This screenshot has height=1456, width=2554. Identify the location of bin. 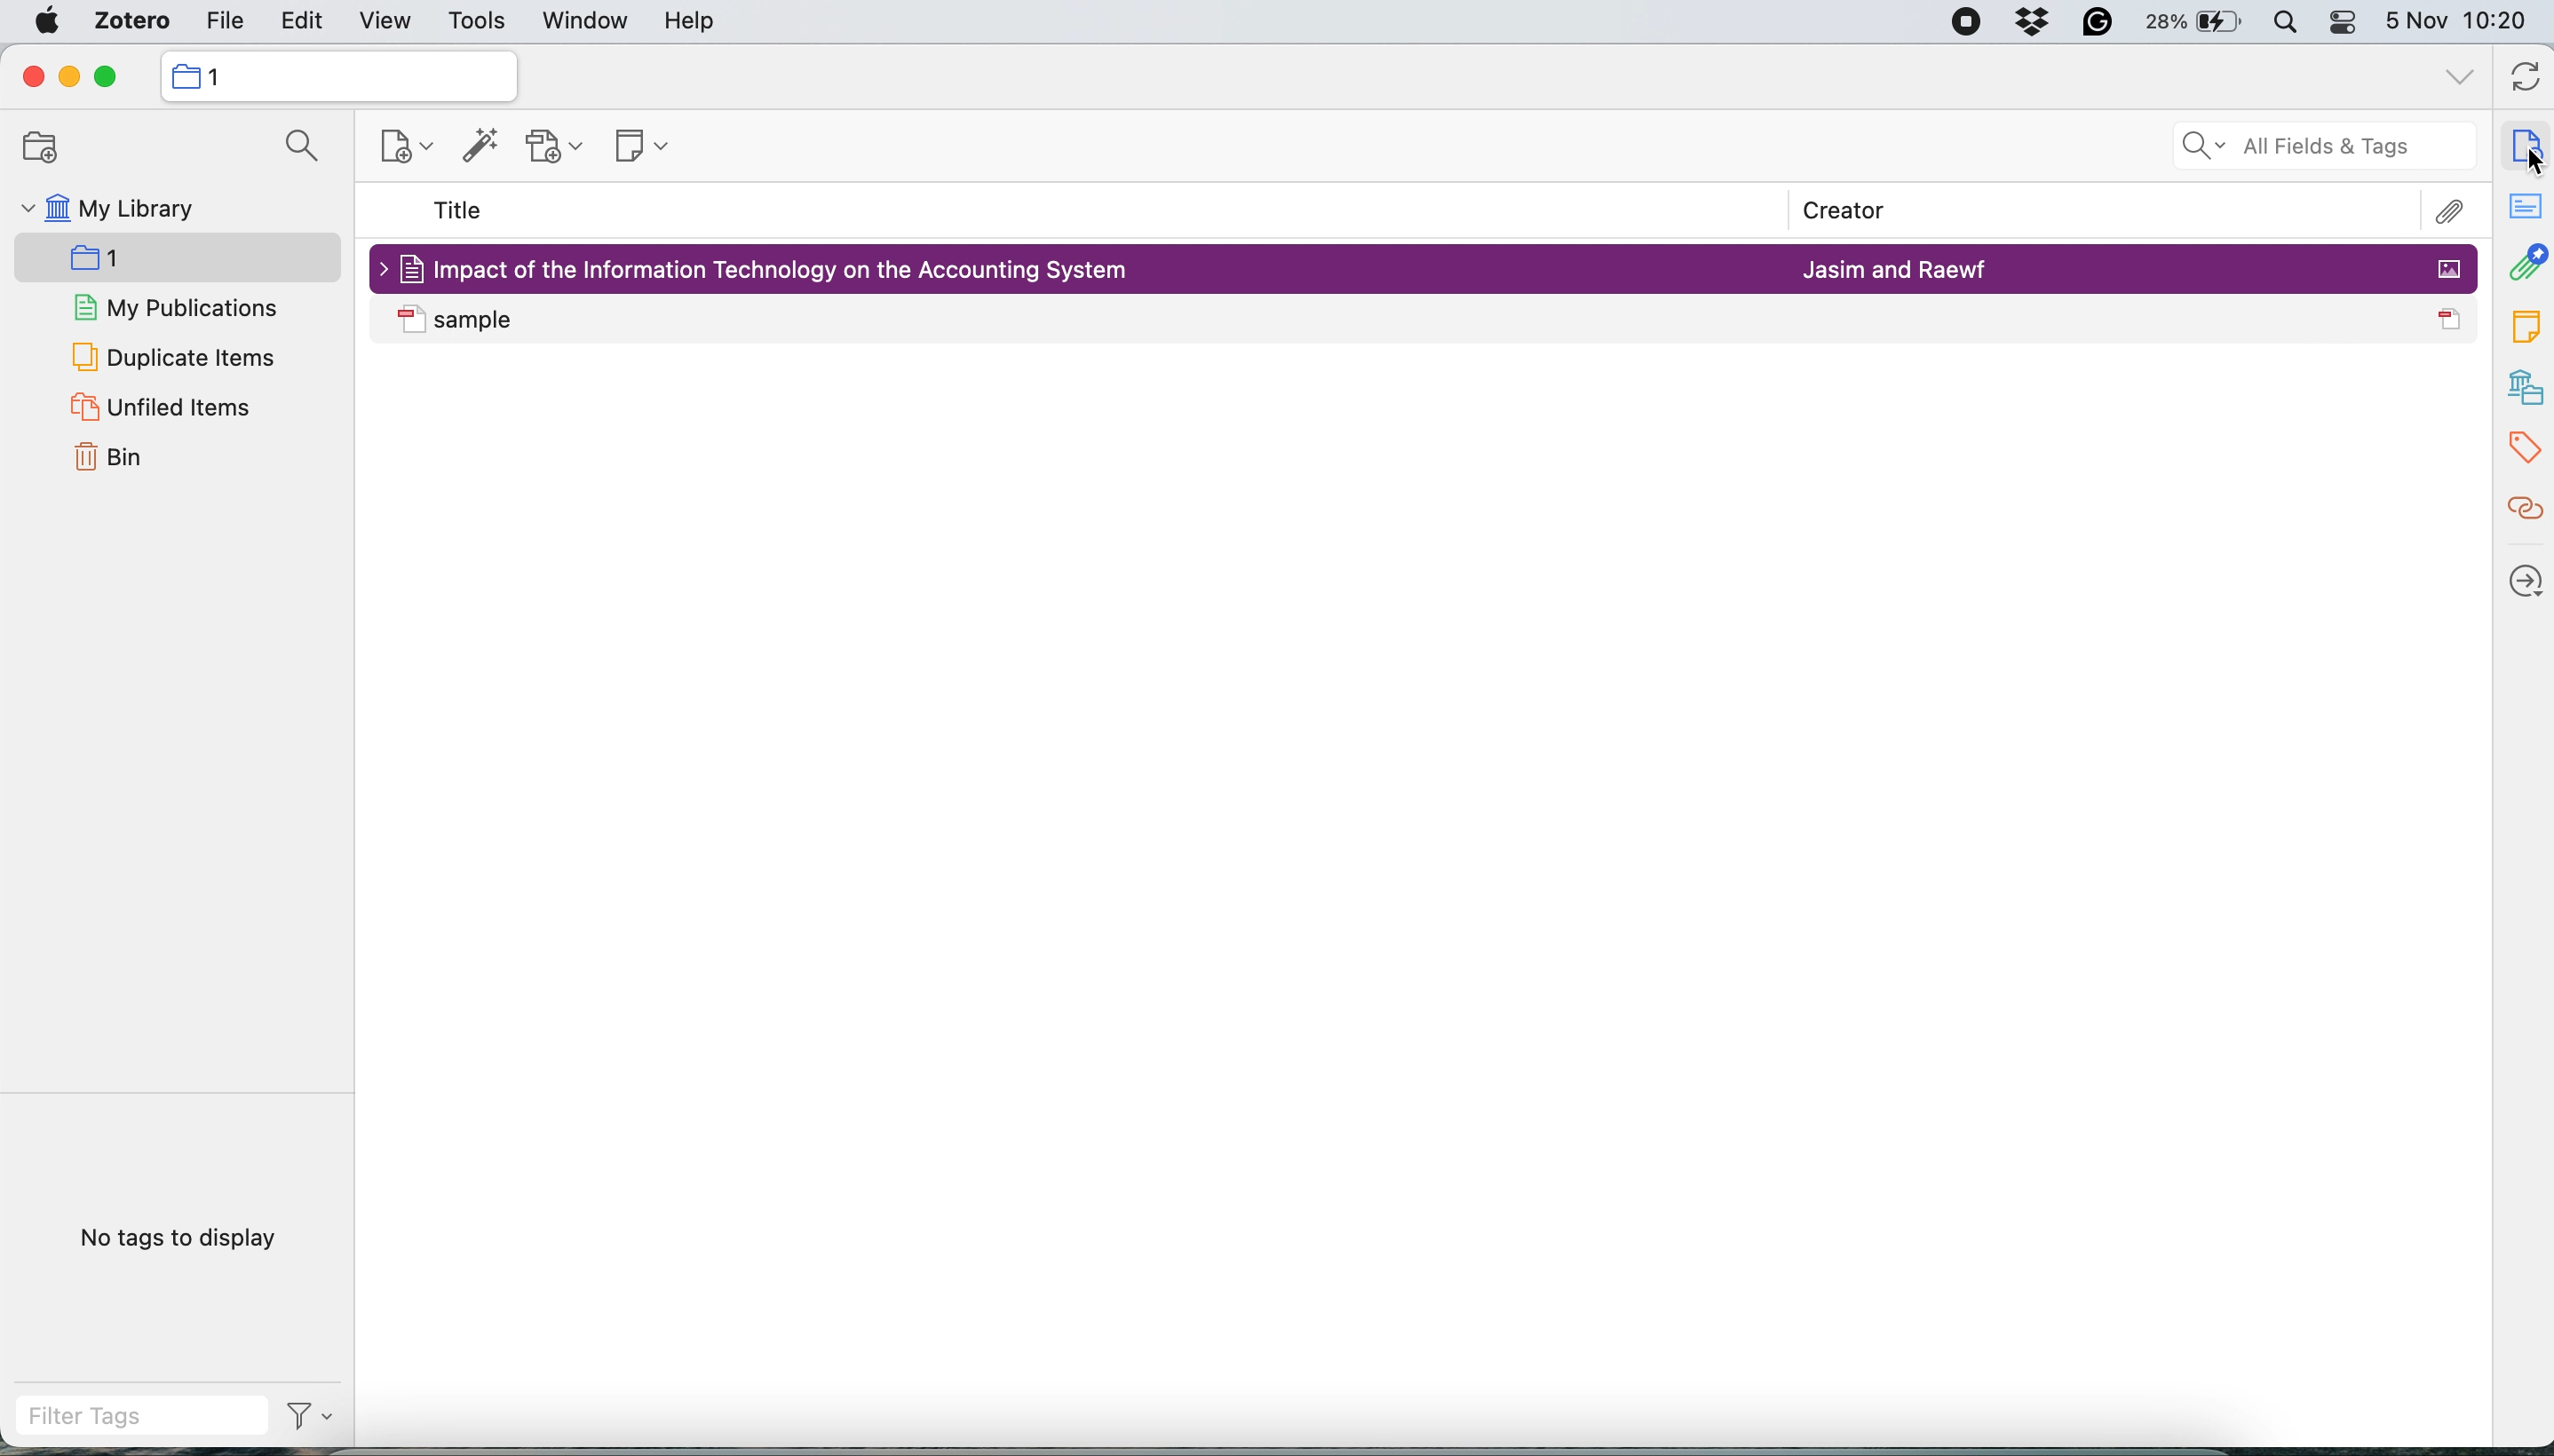
(111, 459).